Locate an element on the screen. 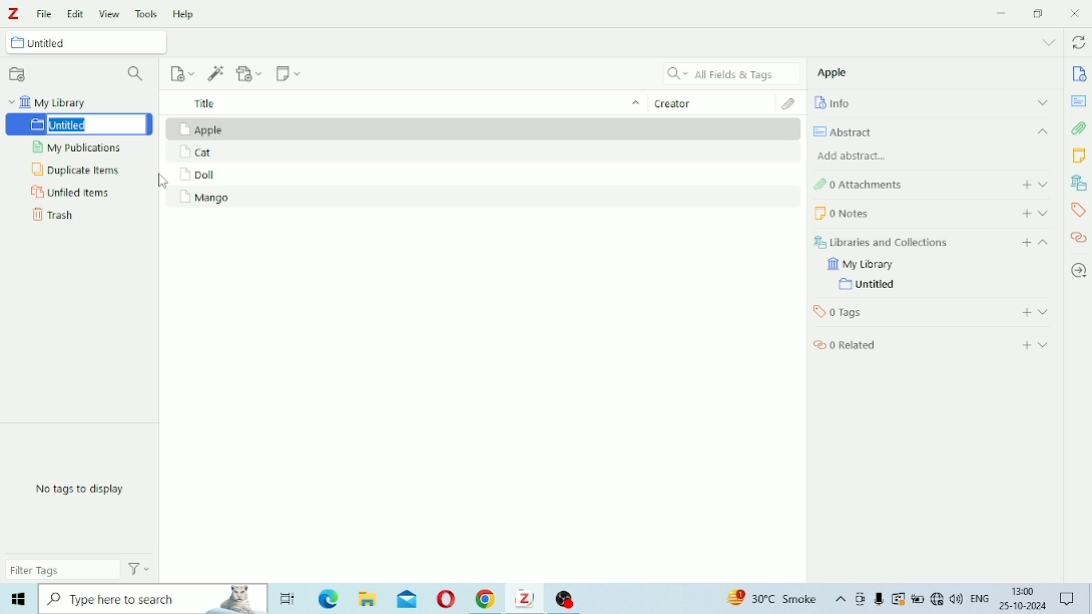 The image size is (1092, 614). Restore Down is located at coordinates (1038, 13).